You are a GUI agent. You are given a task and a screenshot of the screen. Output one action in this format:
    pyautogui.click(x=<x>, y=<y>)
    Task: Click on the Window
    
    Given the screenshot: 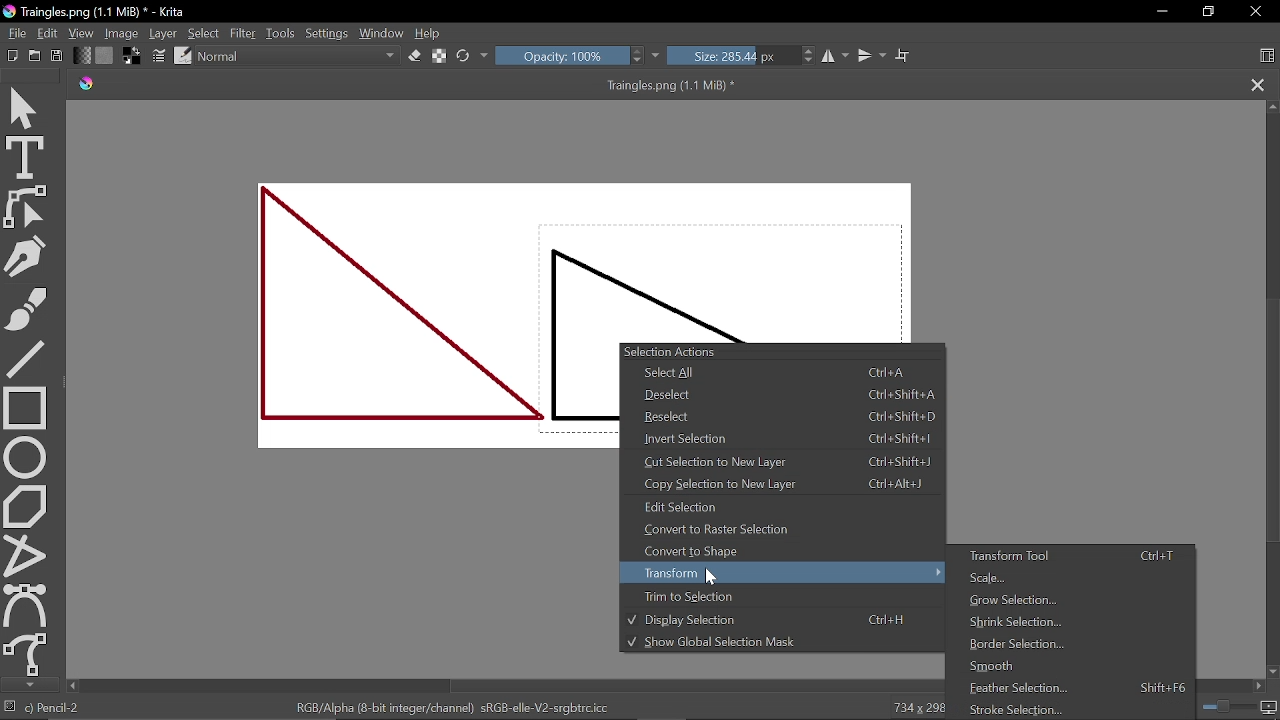 What is the action you would take?
    pyautogui.click(x=383, y=33)
    